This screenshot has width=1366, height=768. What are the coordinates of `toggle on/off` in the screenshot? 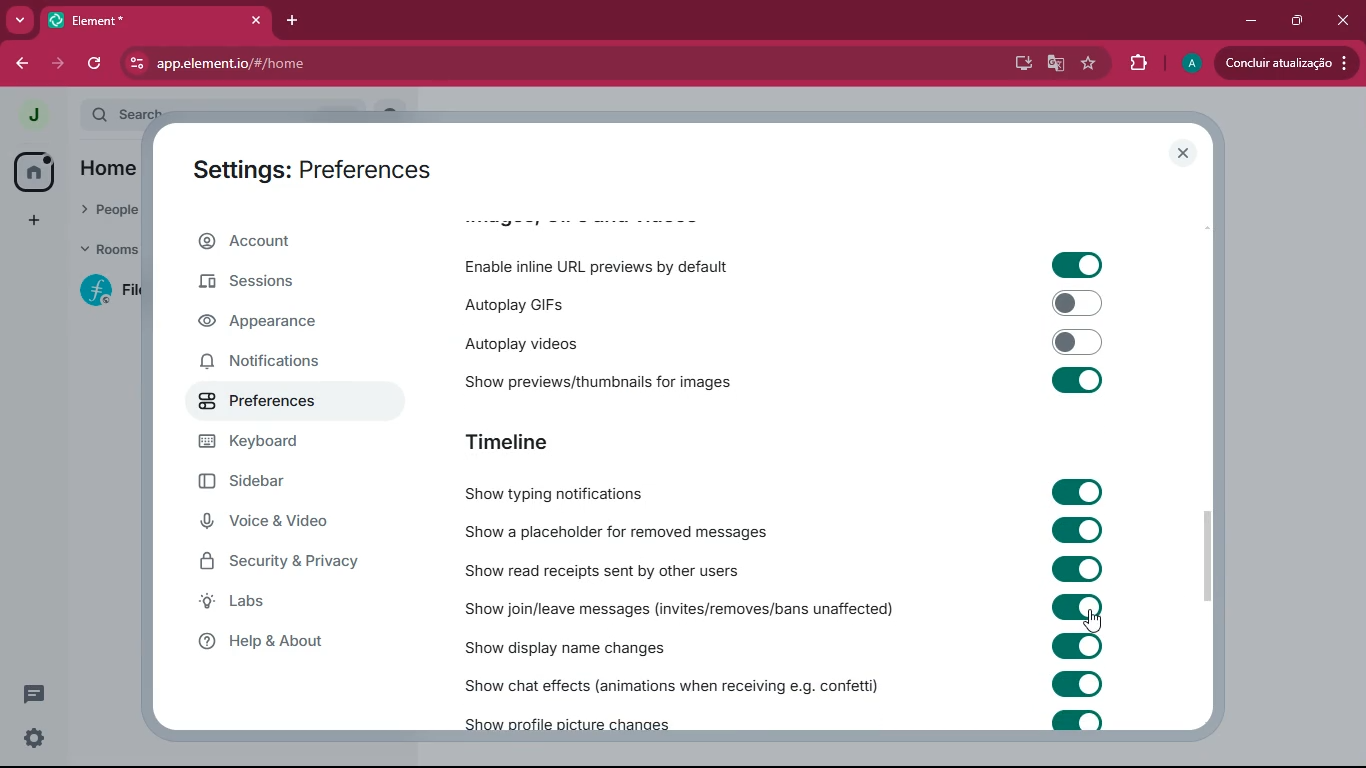 It's located at (1078, 492).